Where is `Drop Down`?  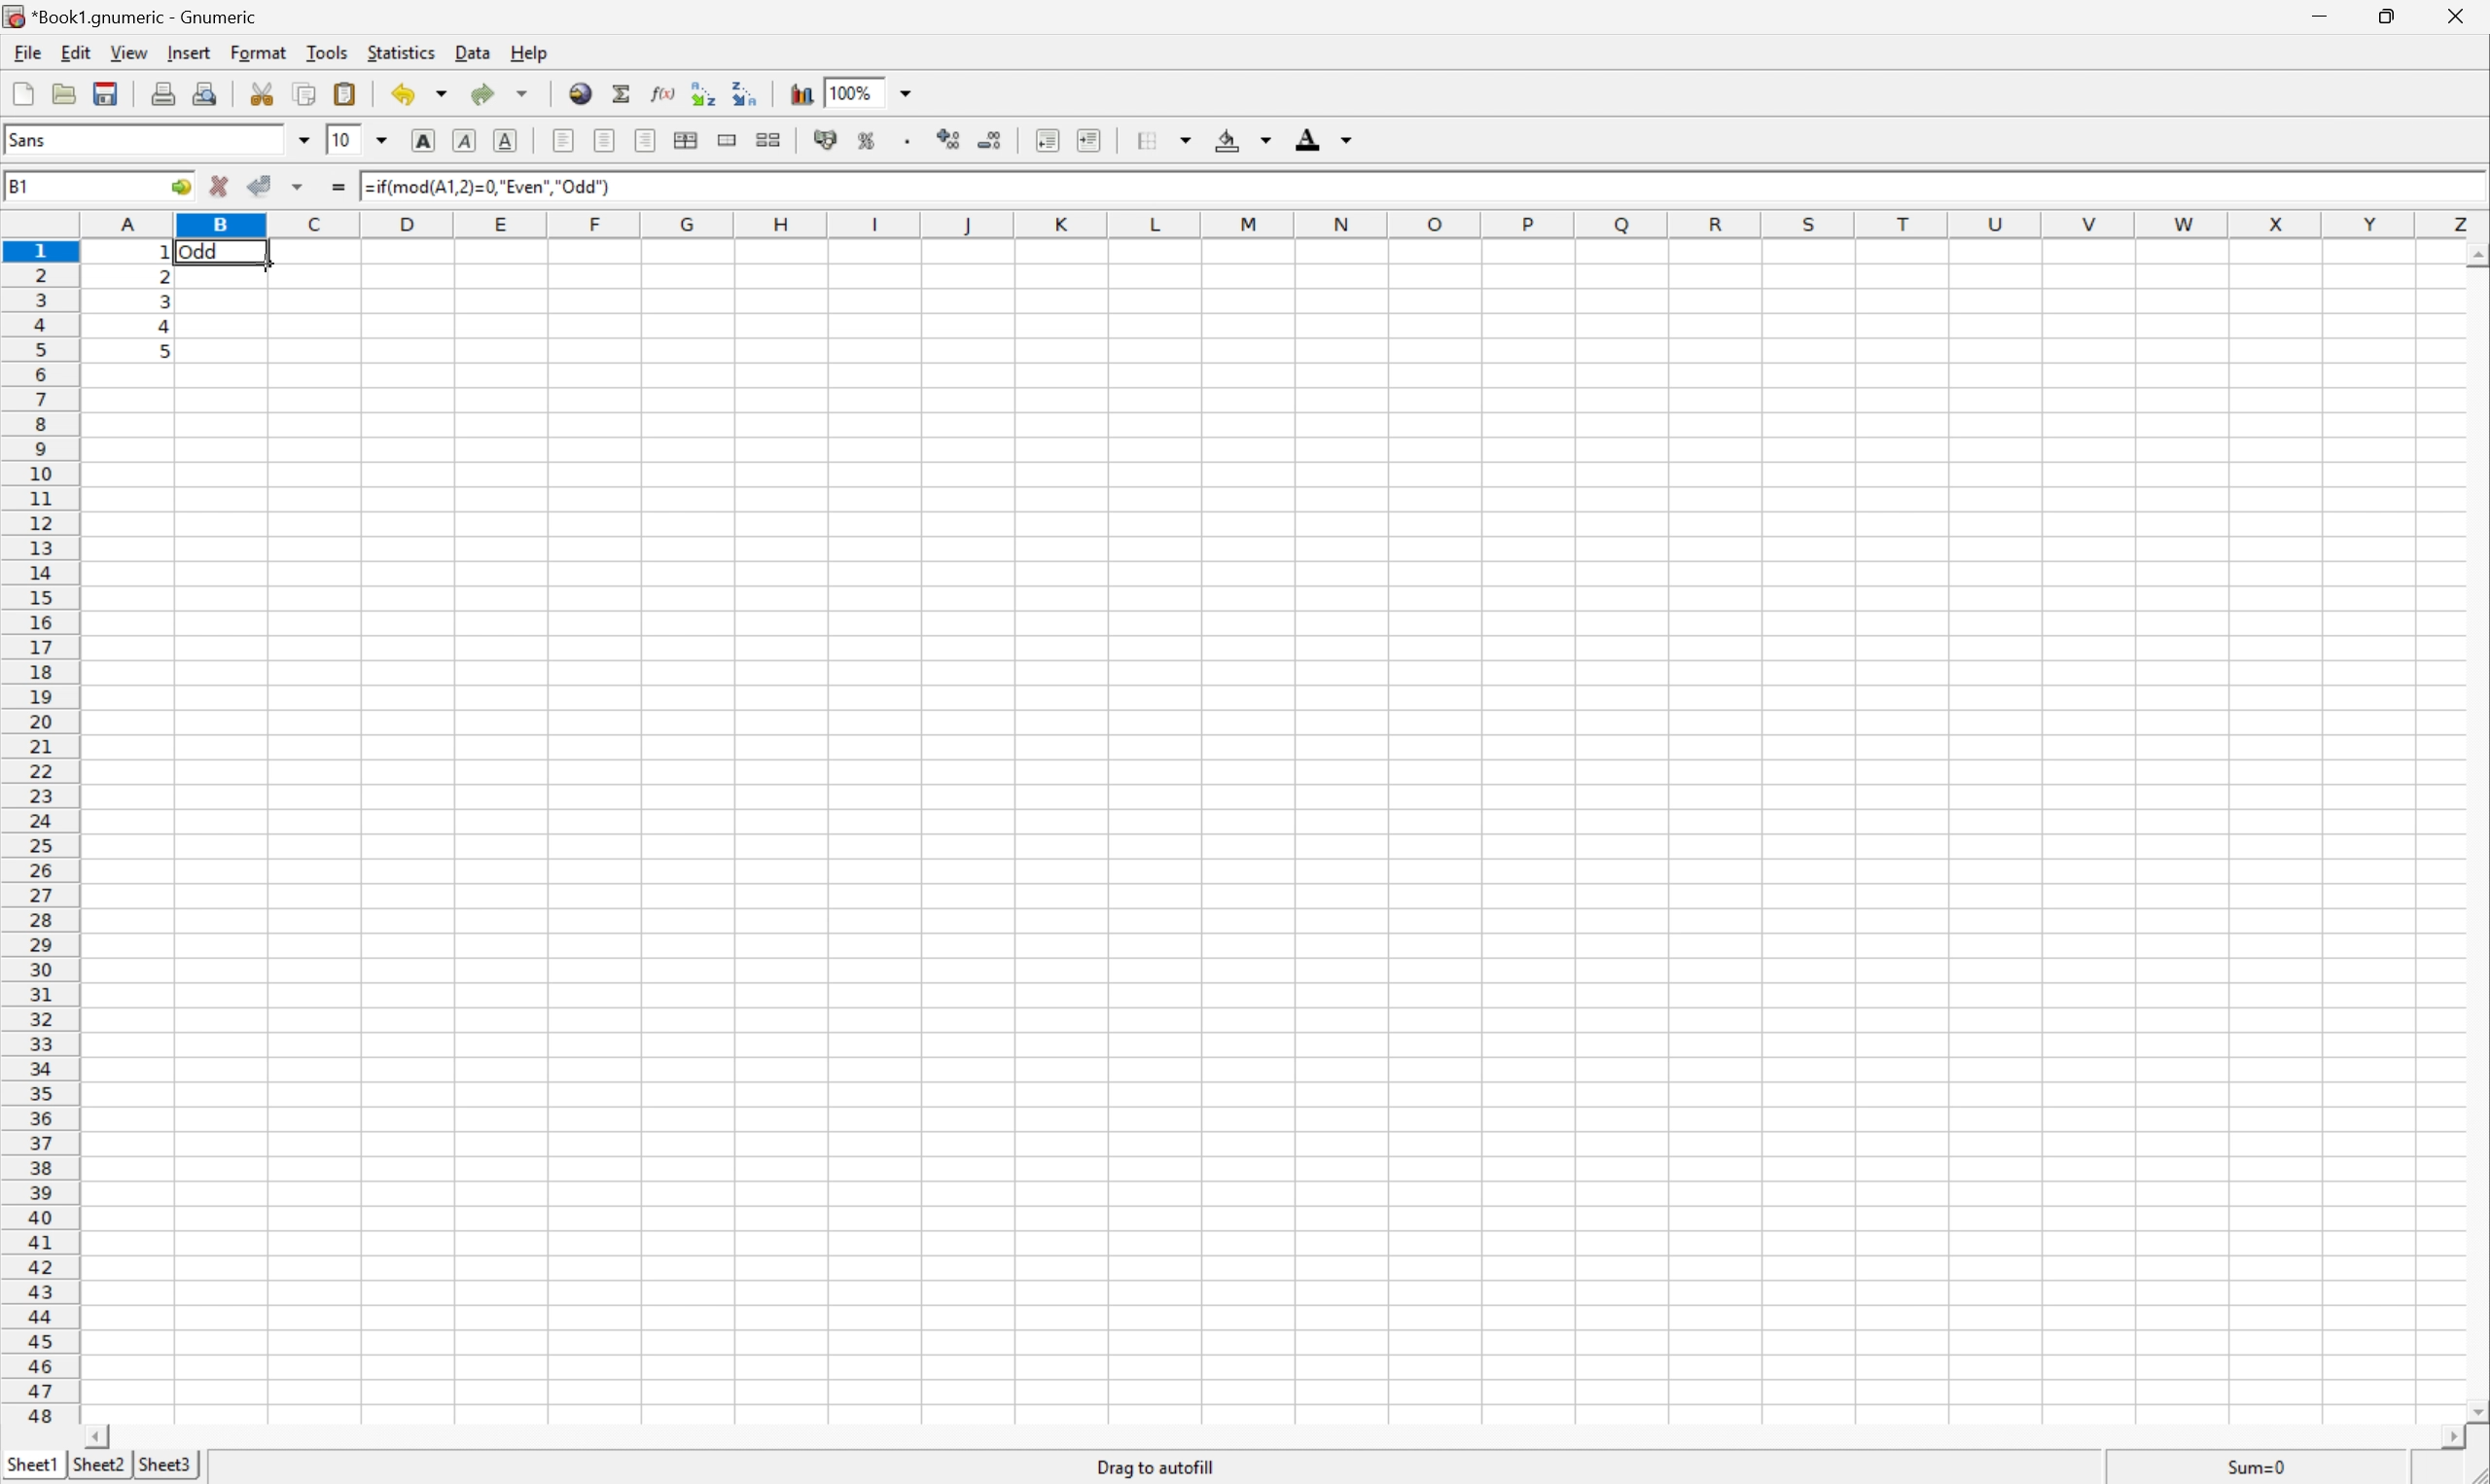
Drop Down is located at coordinates (904, 93).